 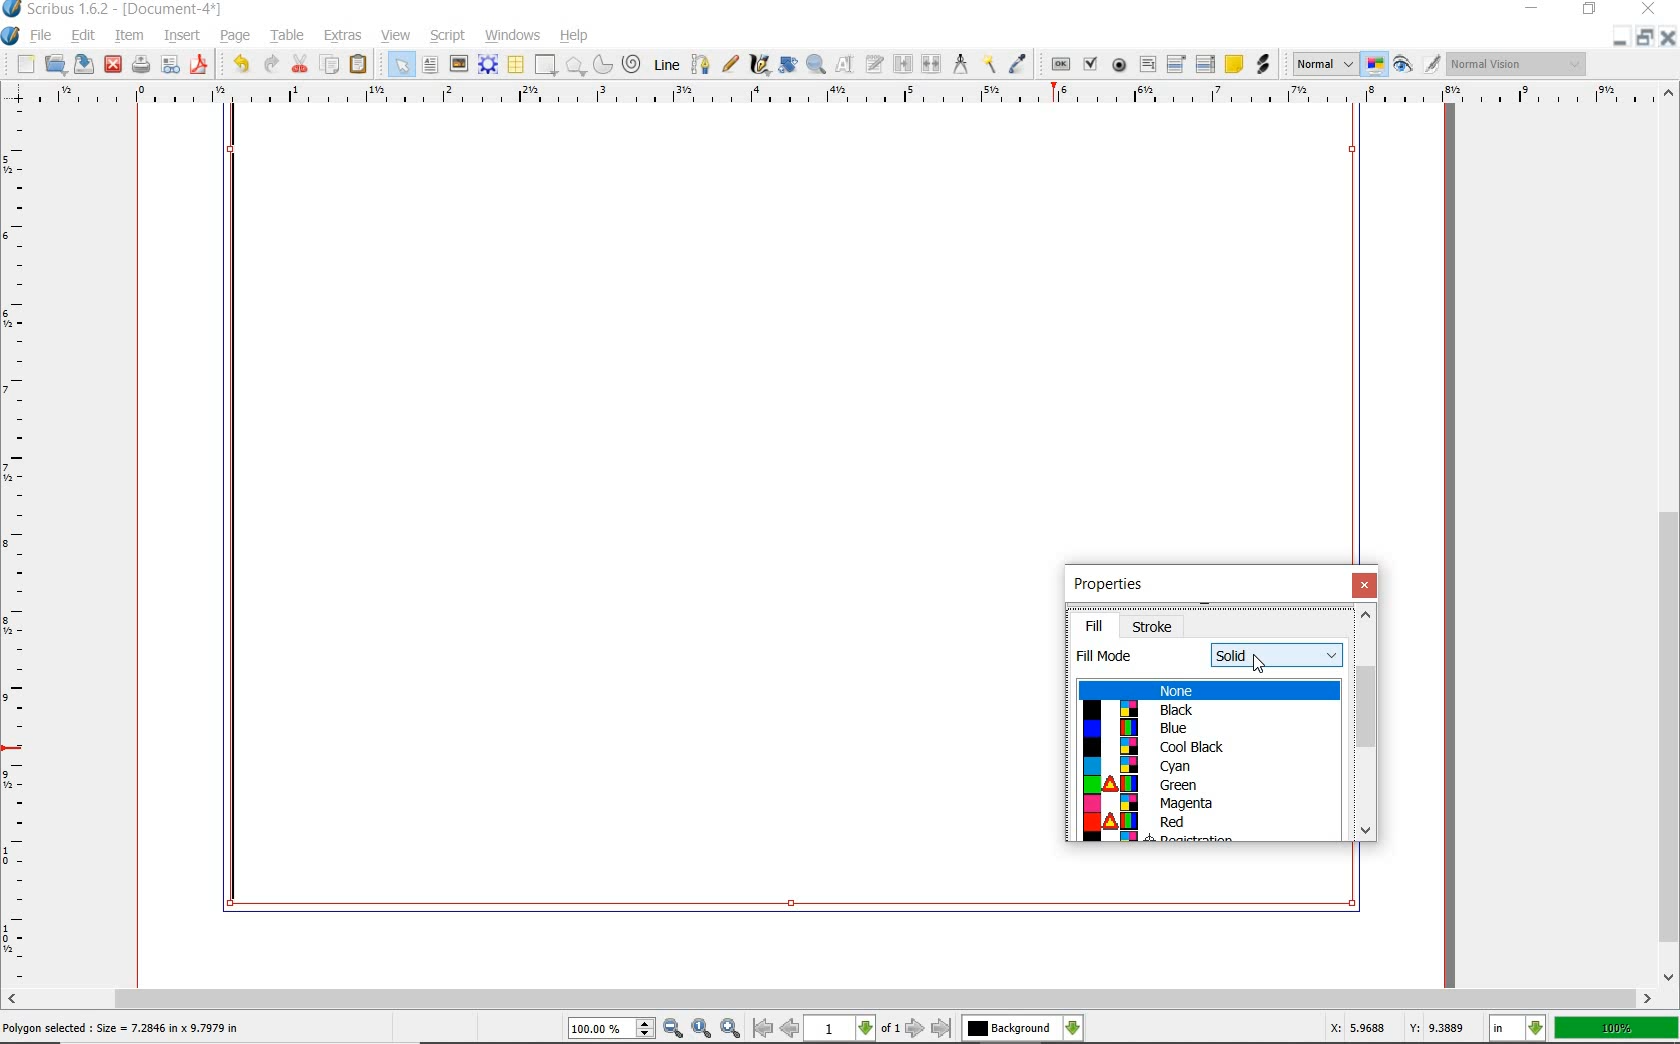 What do you see at coordinates (576, 37) in the screenshot?
I see `help` at bounding box center [576, 37].